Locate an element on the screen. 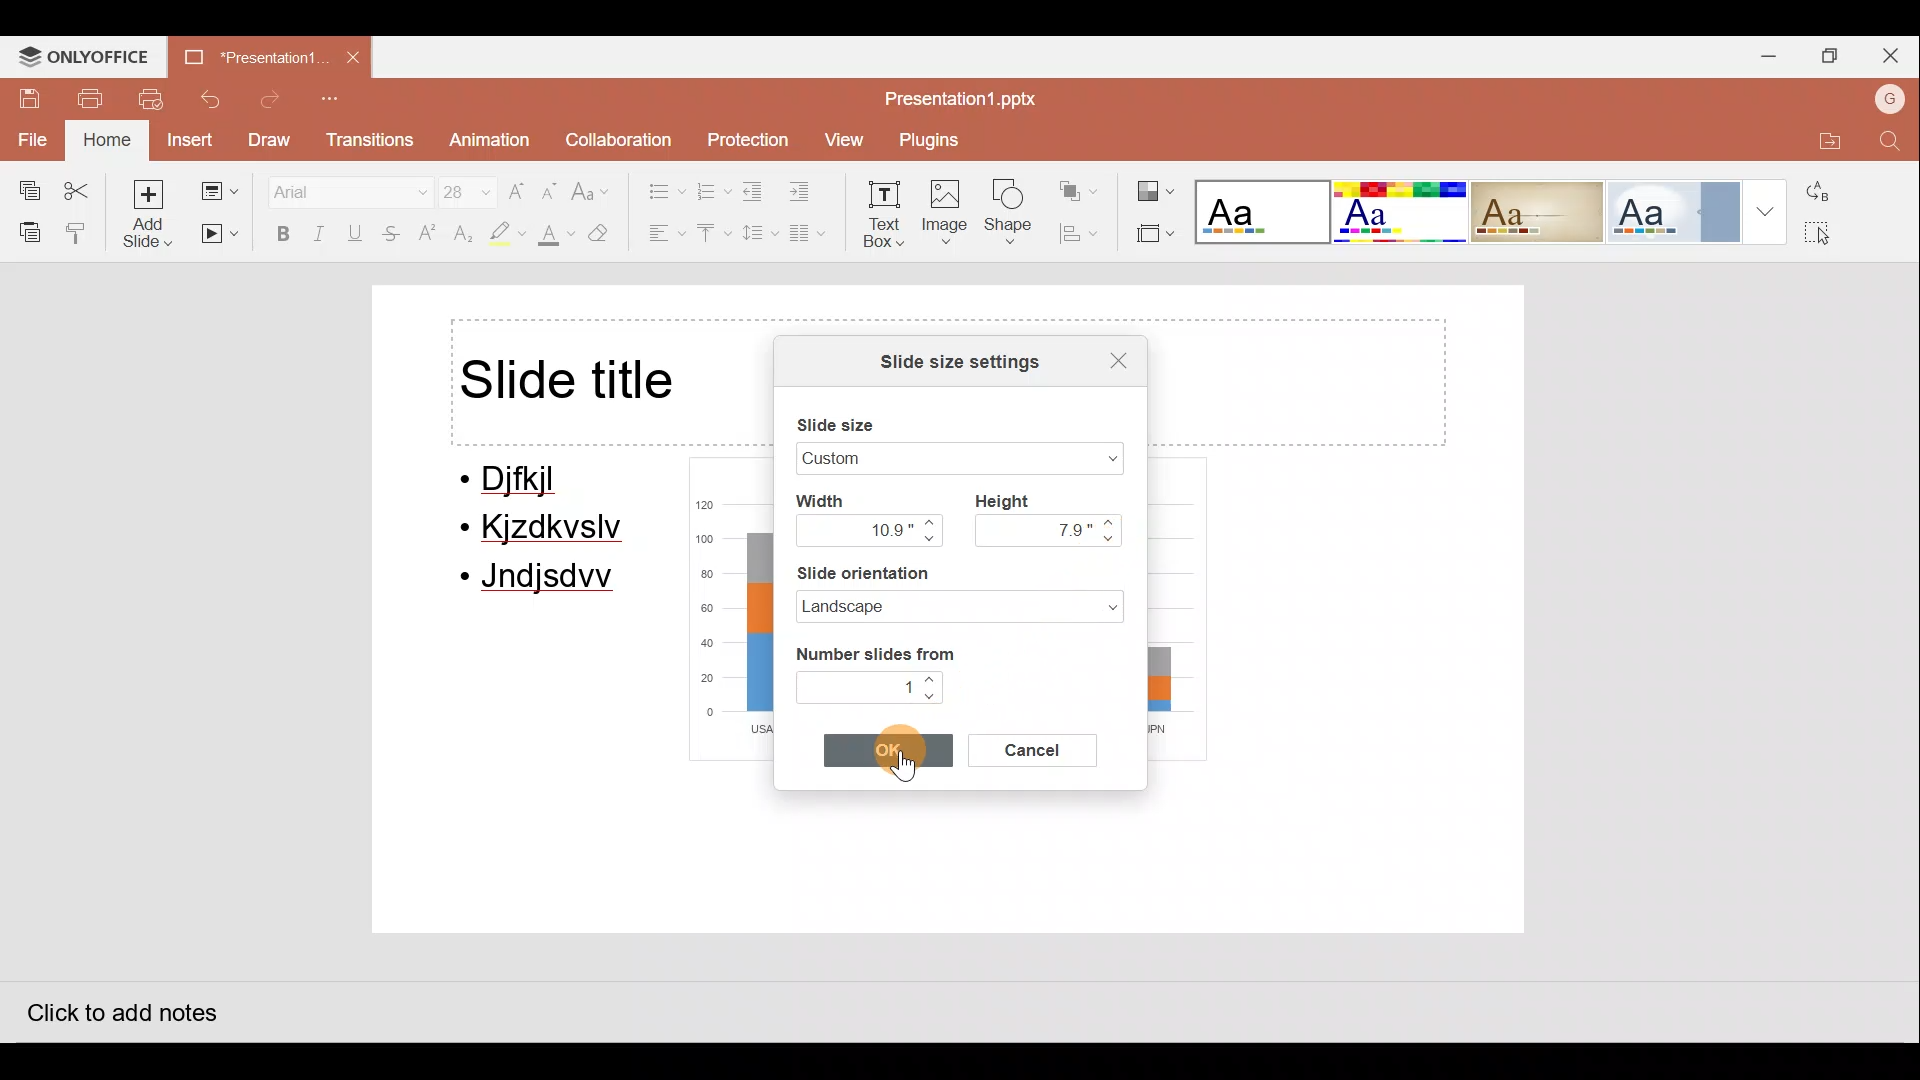 The height and width of the screenshot is (1080, 1920). Height is located at coordinates (1012, 499).